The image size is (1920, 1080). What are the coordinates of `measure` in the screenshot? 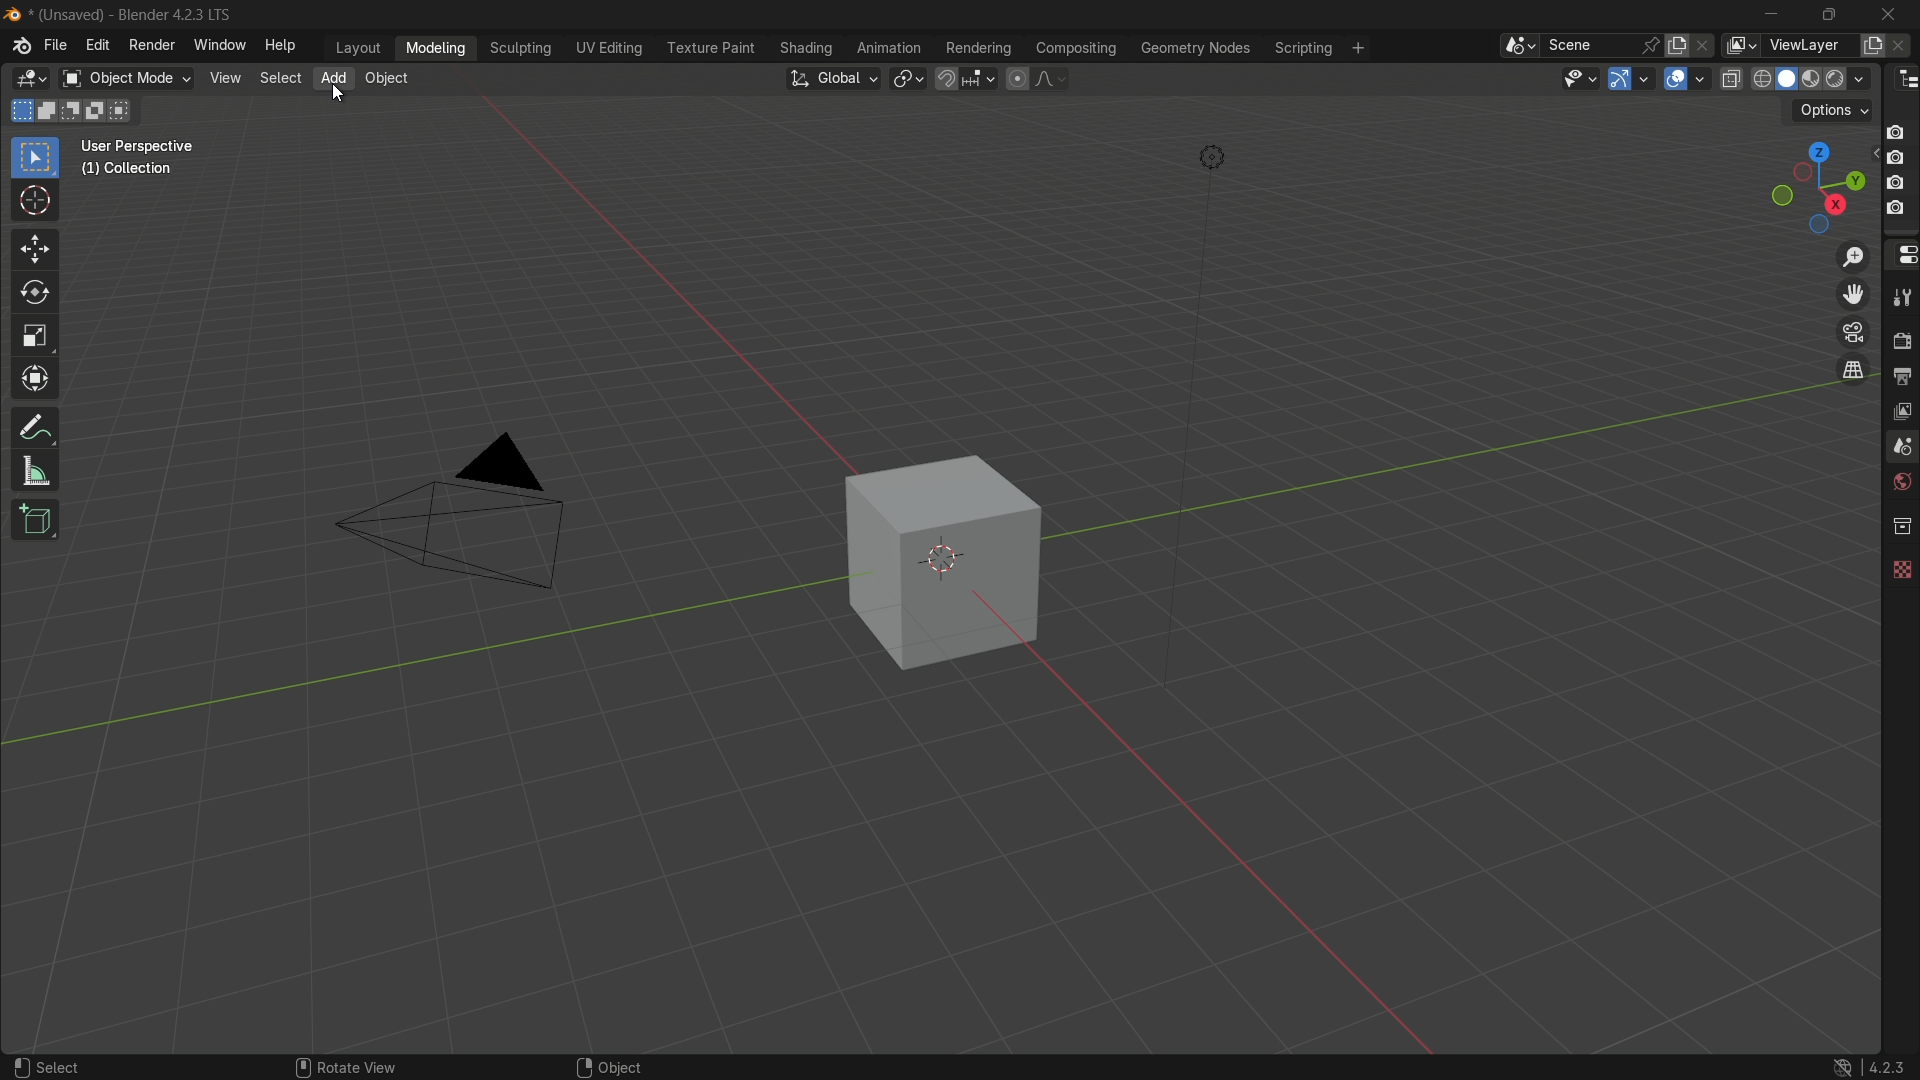 It's located at (37, 473).